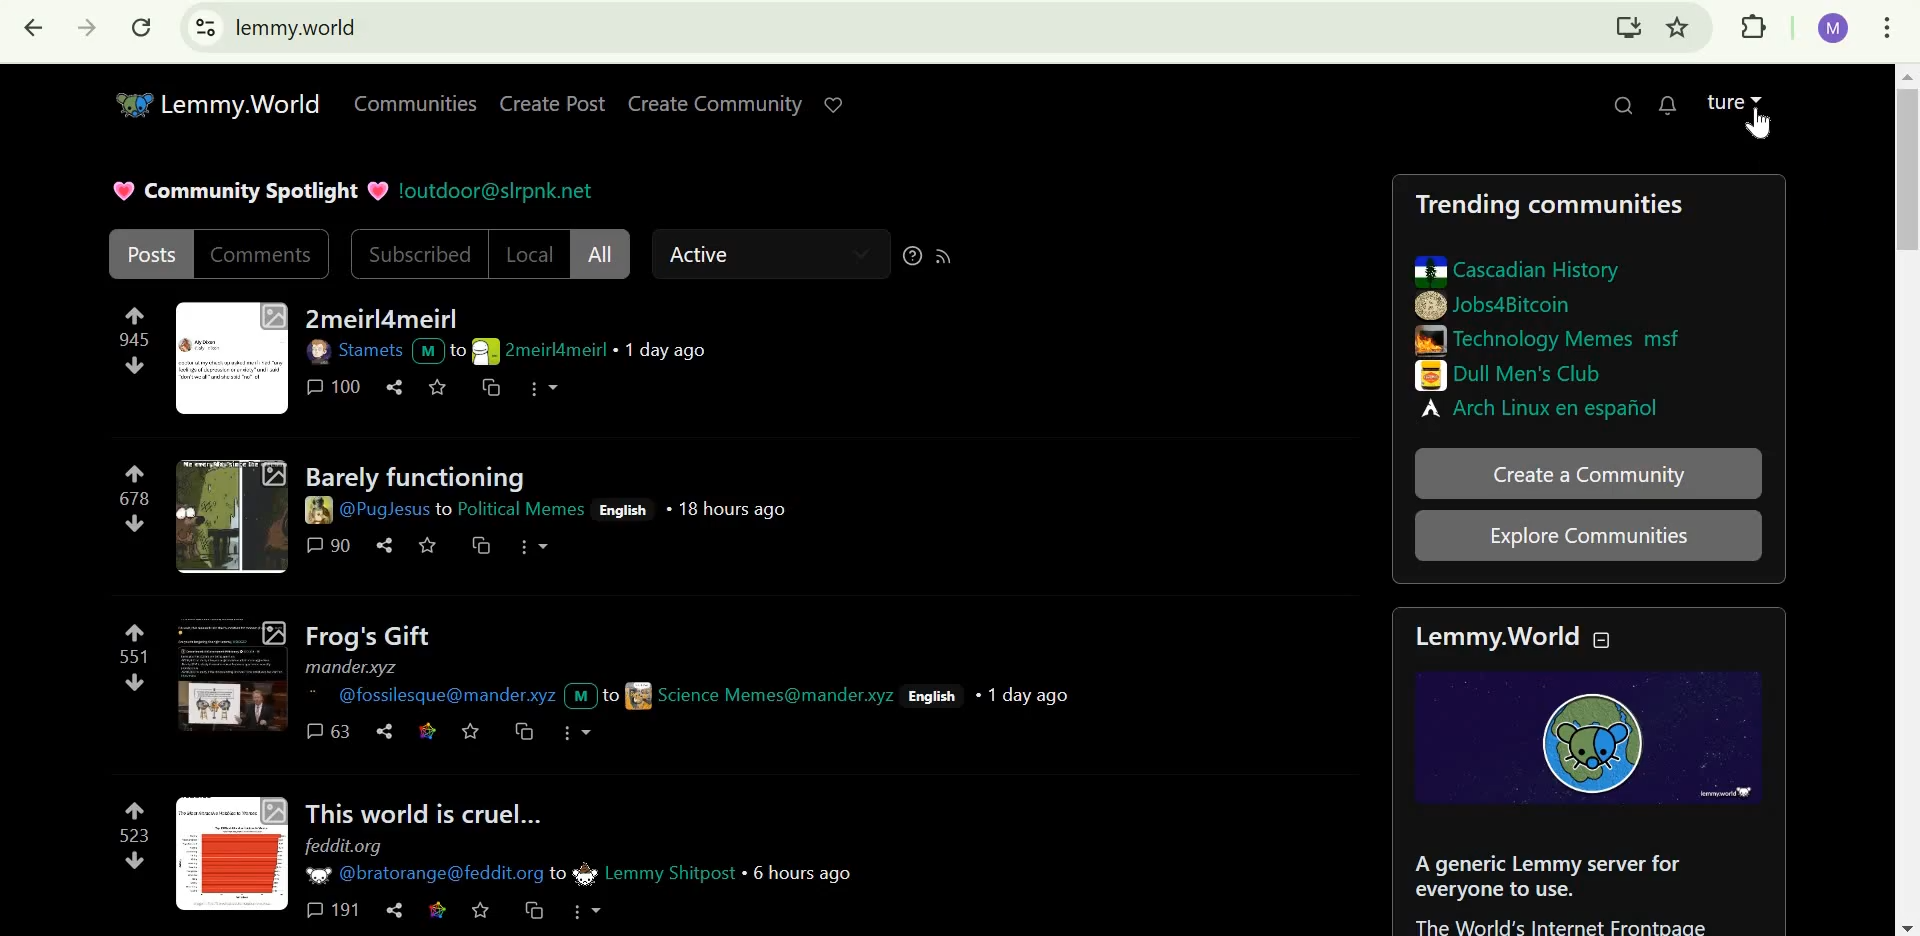 The width and height of the screenshot is (1920, 936). I want to click on 945 points, so click(131, 340).